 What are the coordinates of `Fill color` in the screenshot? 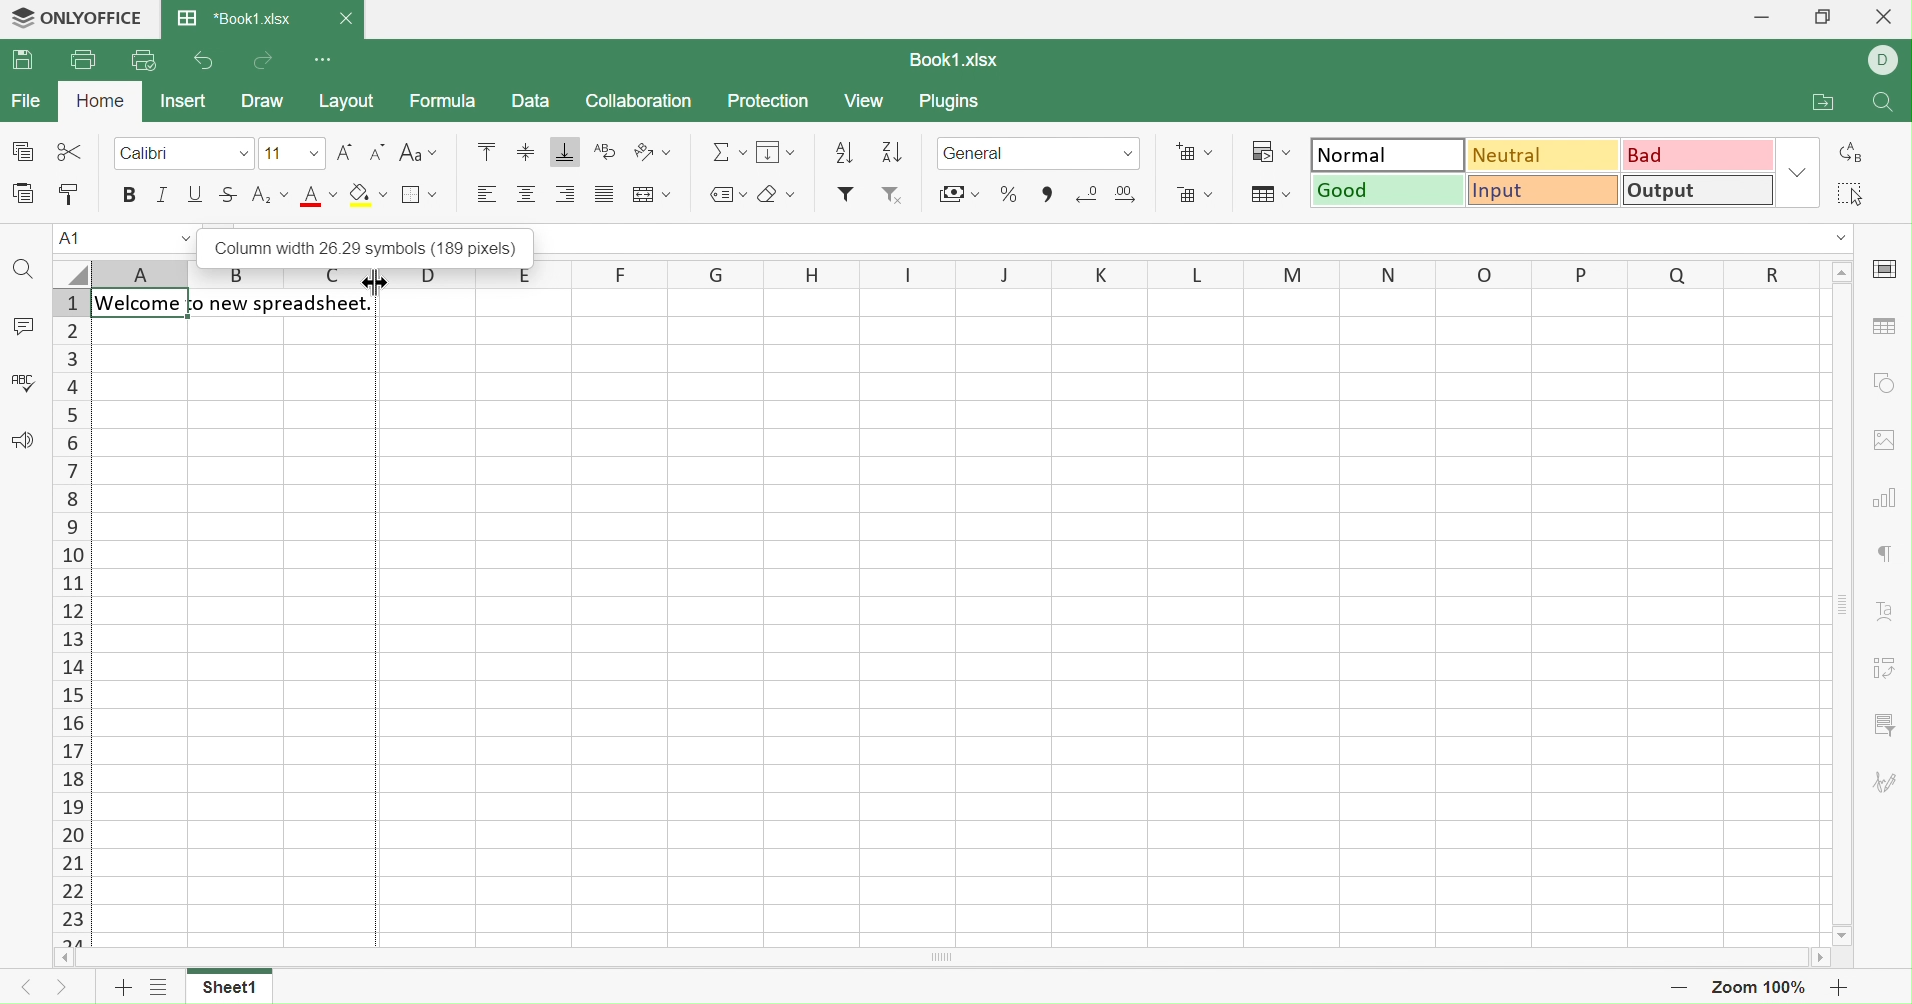 It's located at (368, 194).